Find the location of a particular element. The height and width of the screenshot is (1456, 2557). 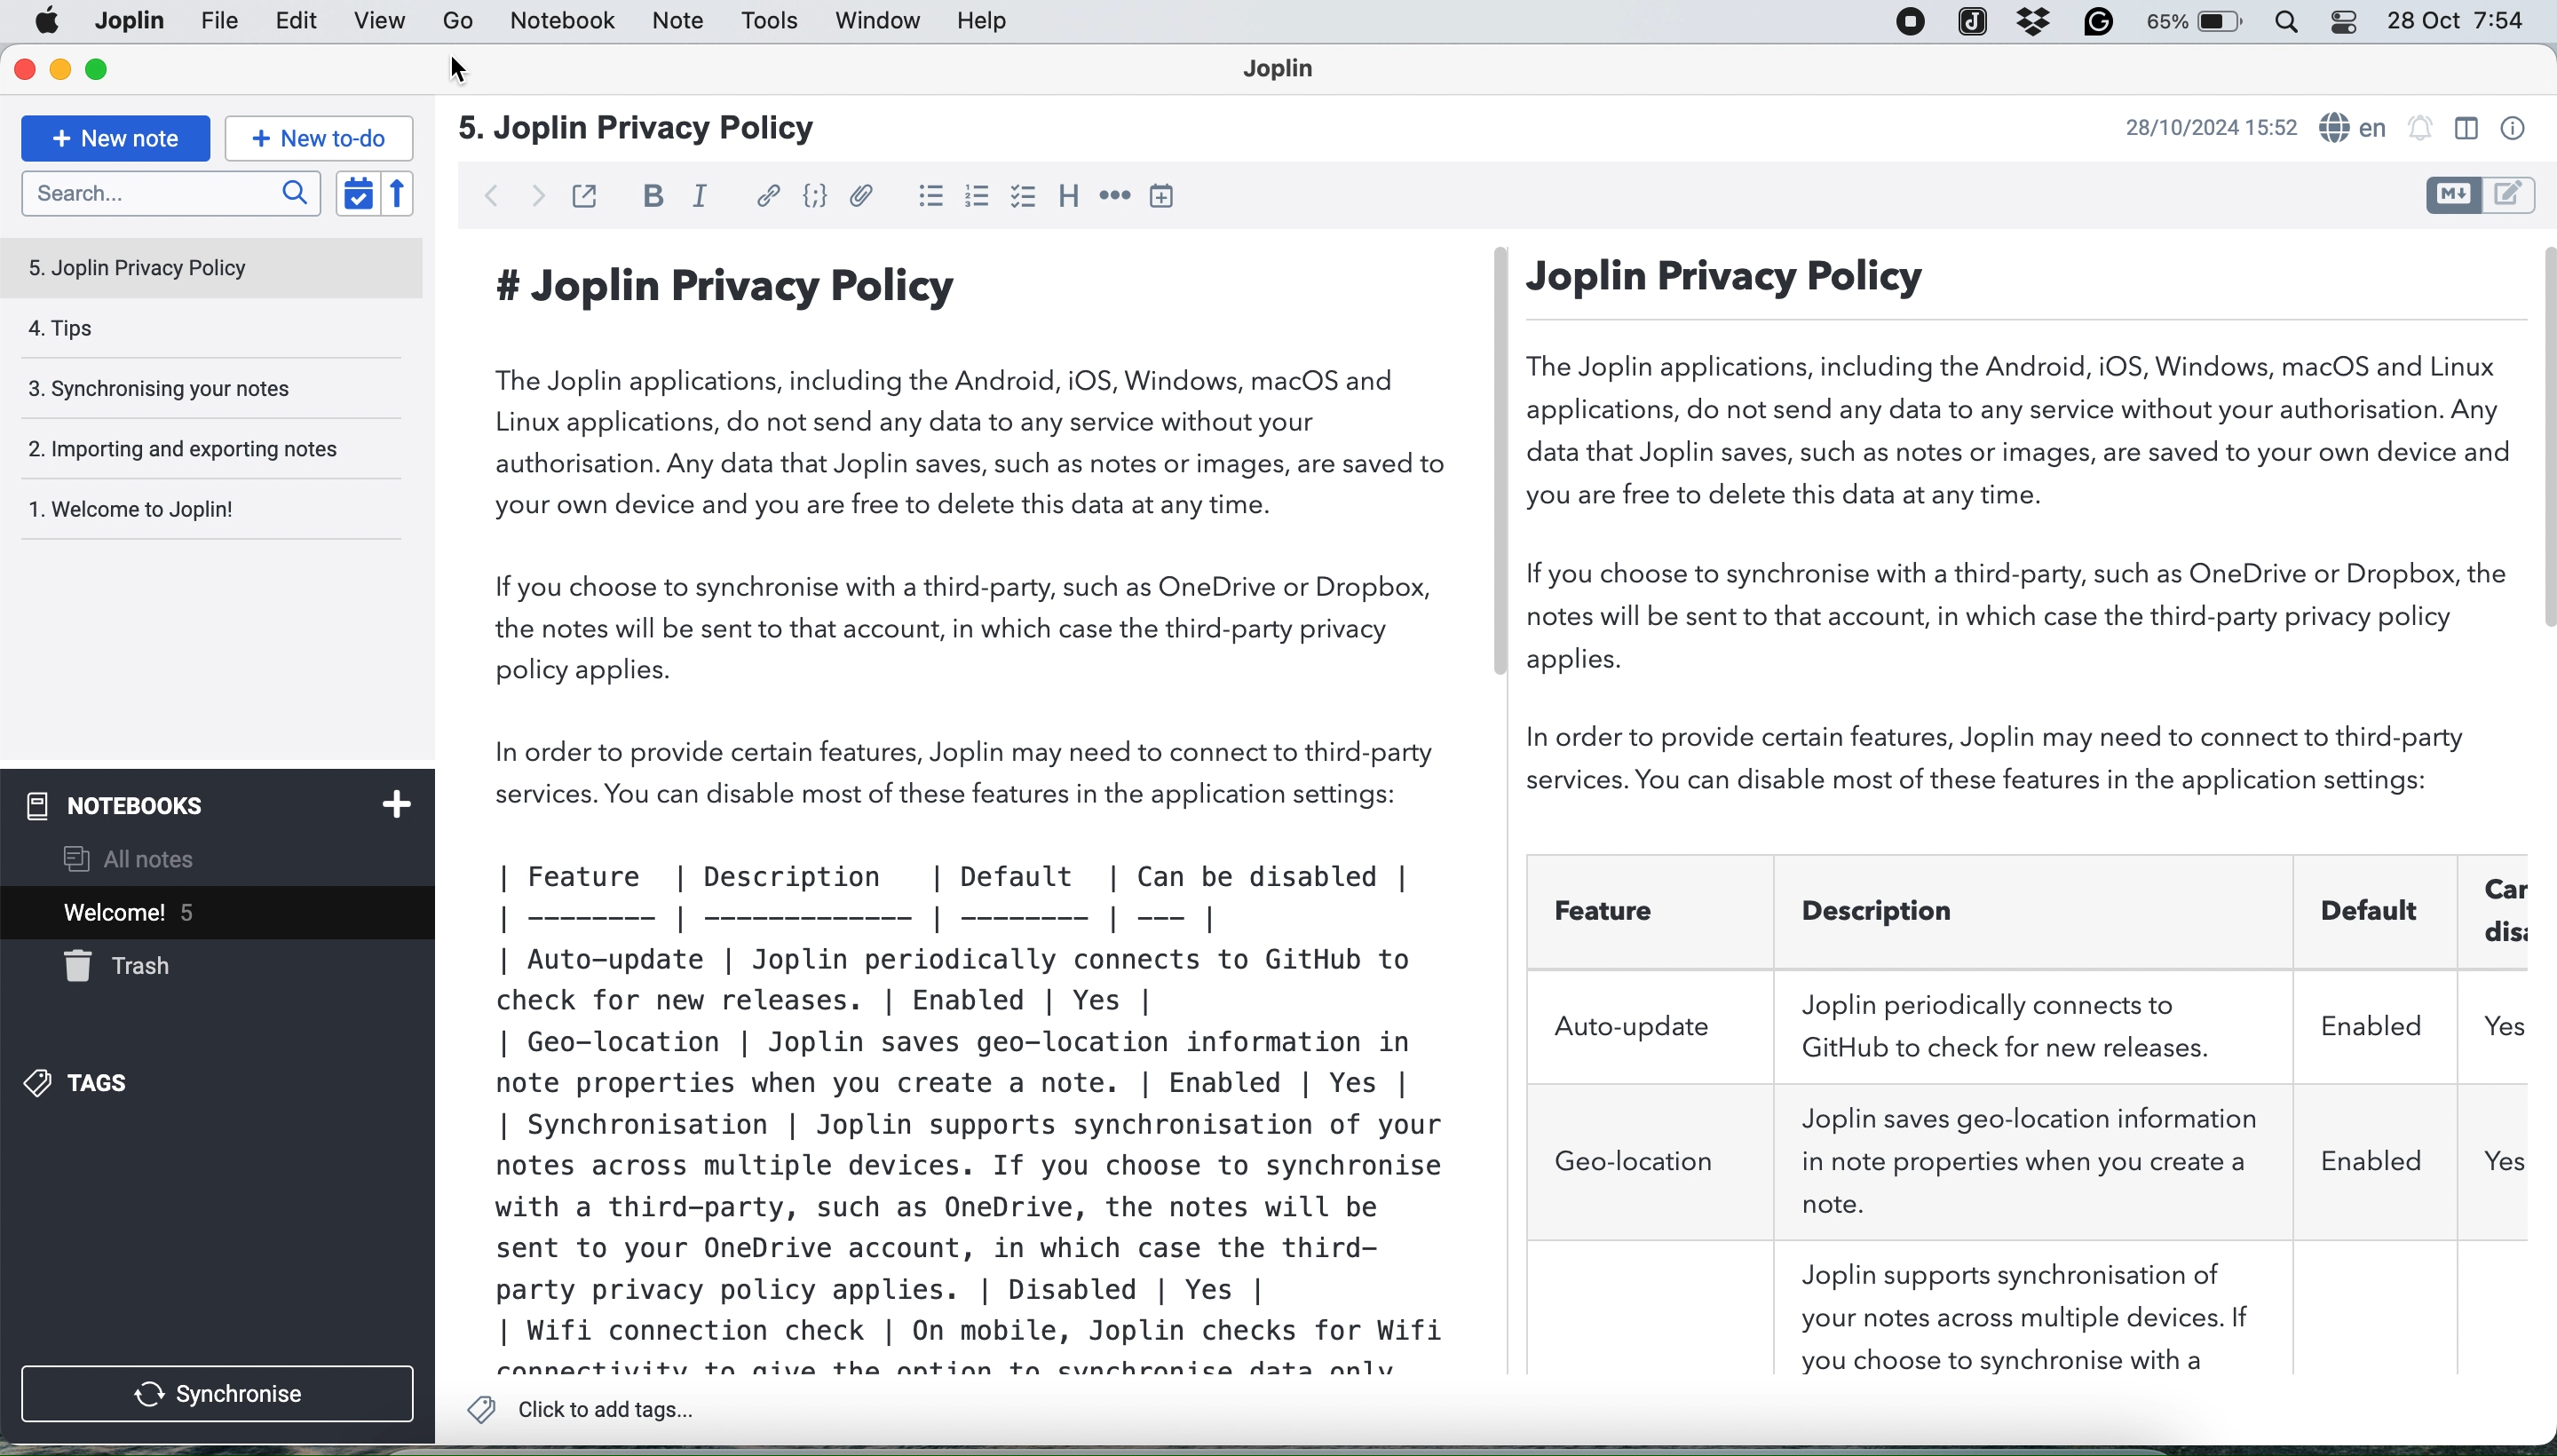

new note is located at coordinates (116, 139).